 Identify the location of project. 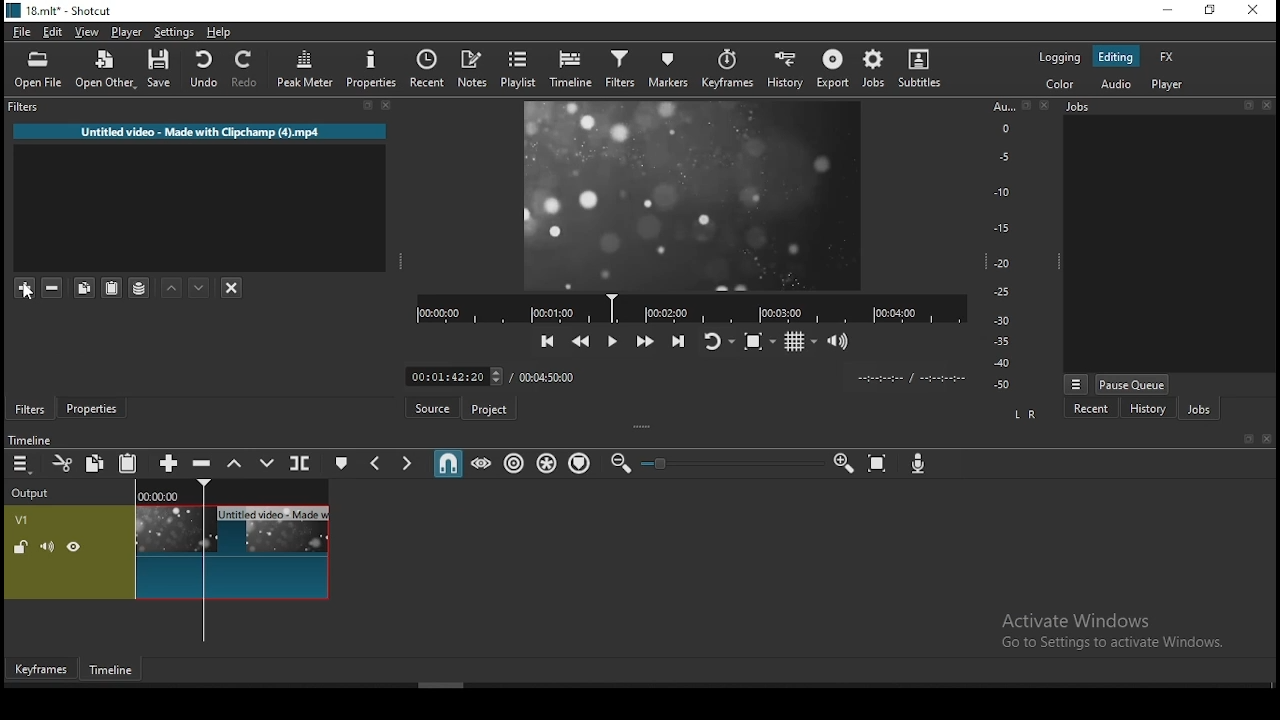
(487, 410).